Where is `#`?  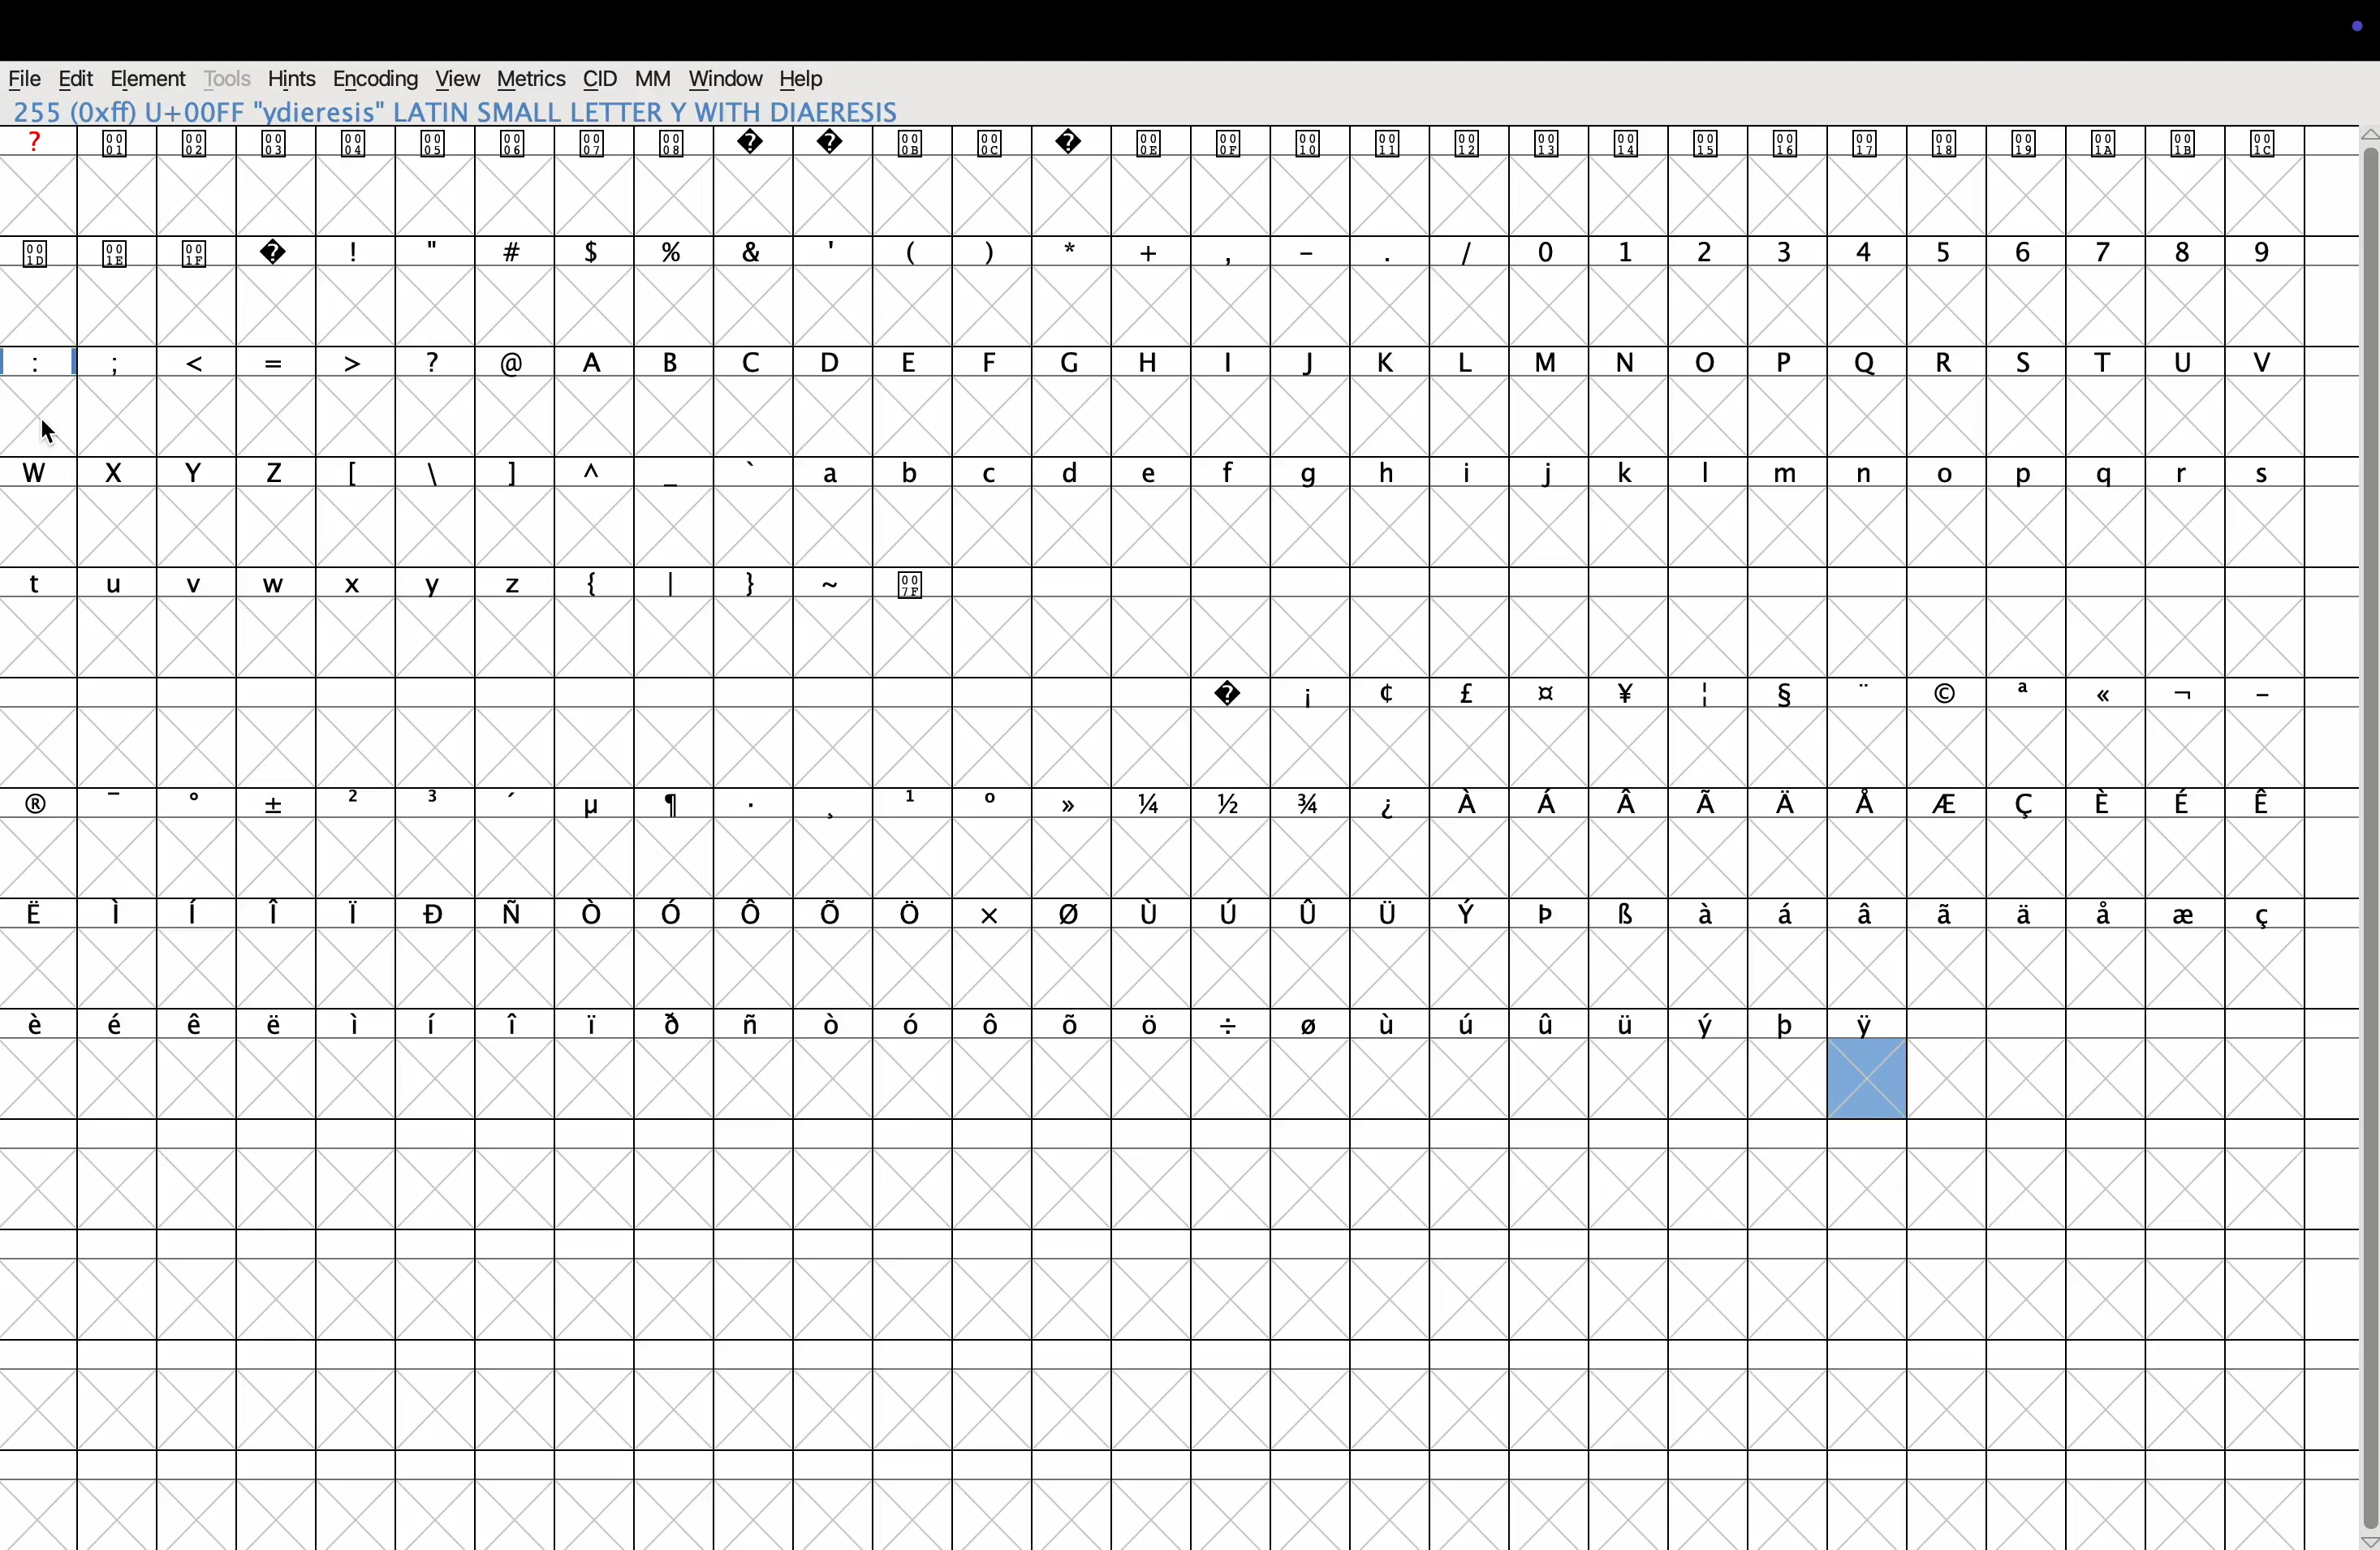 # is located at coordinates (515, 287).